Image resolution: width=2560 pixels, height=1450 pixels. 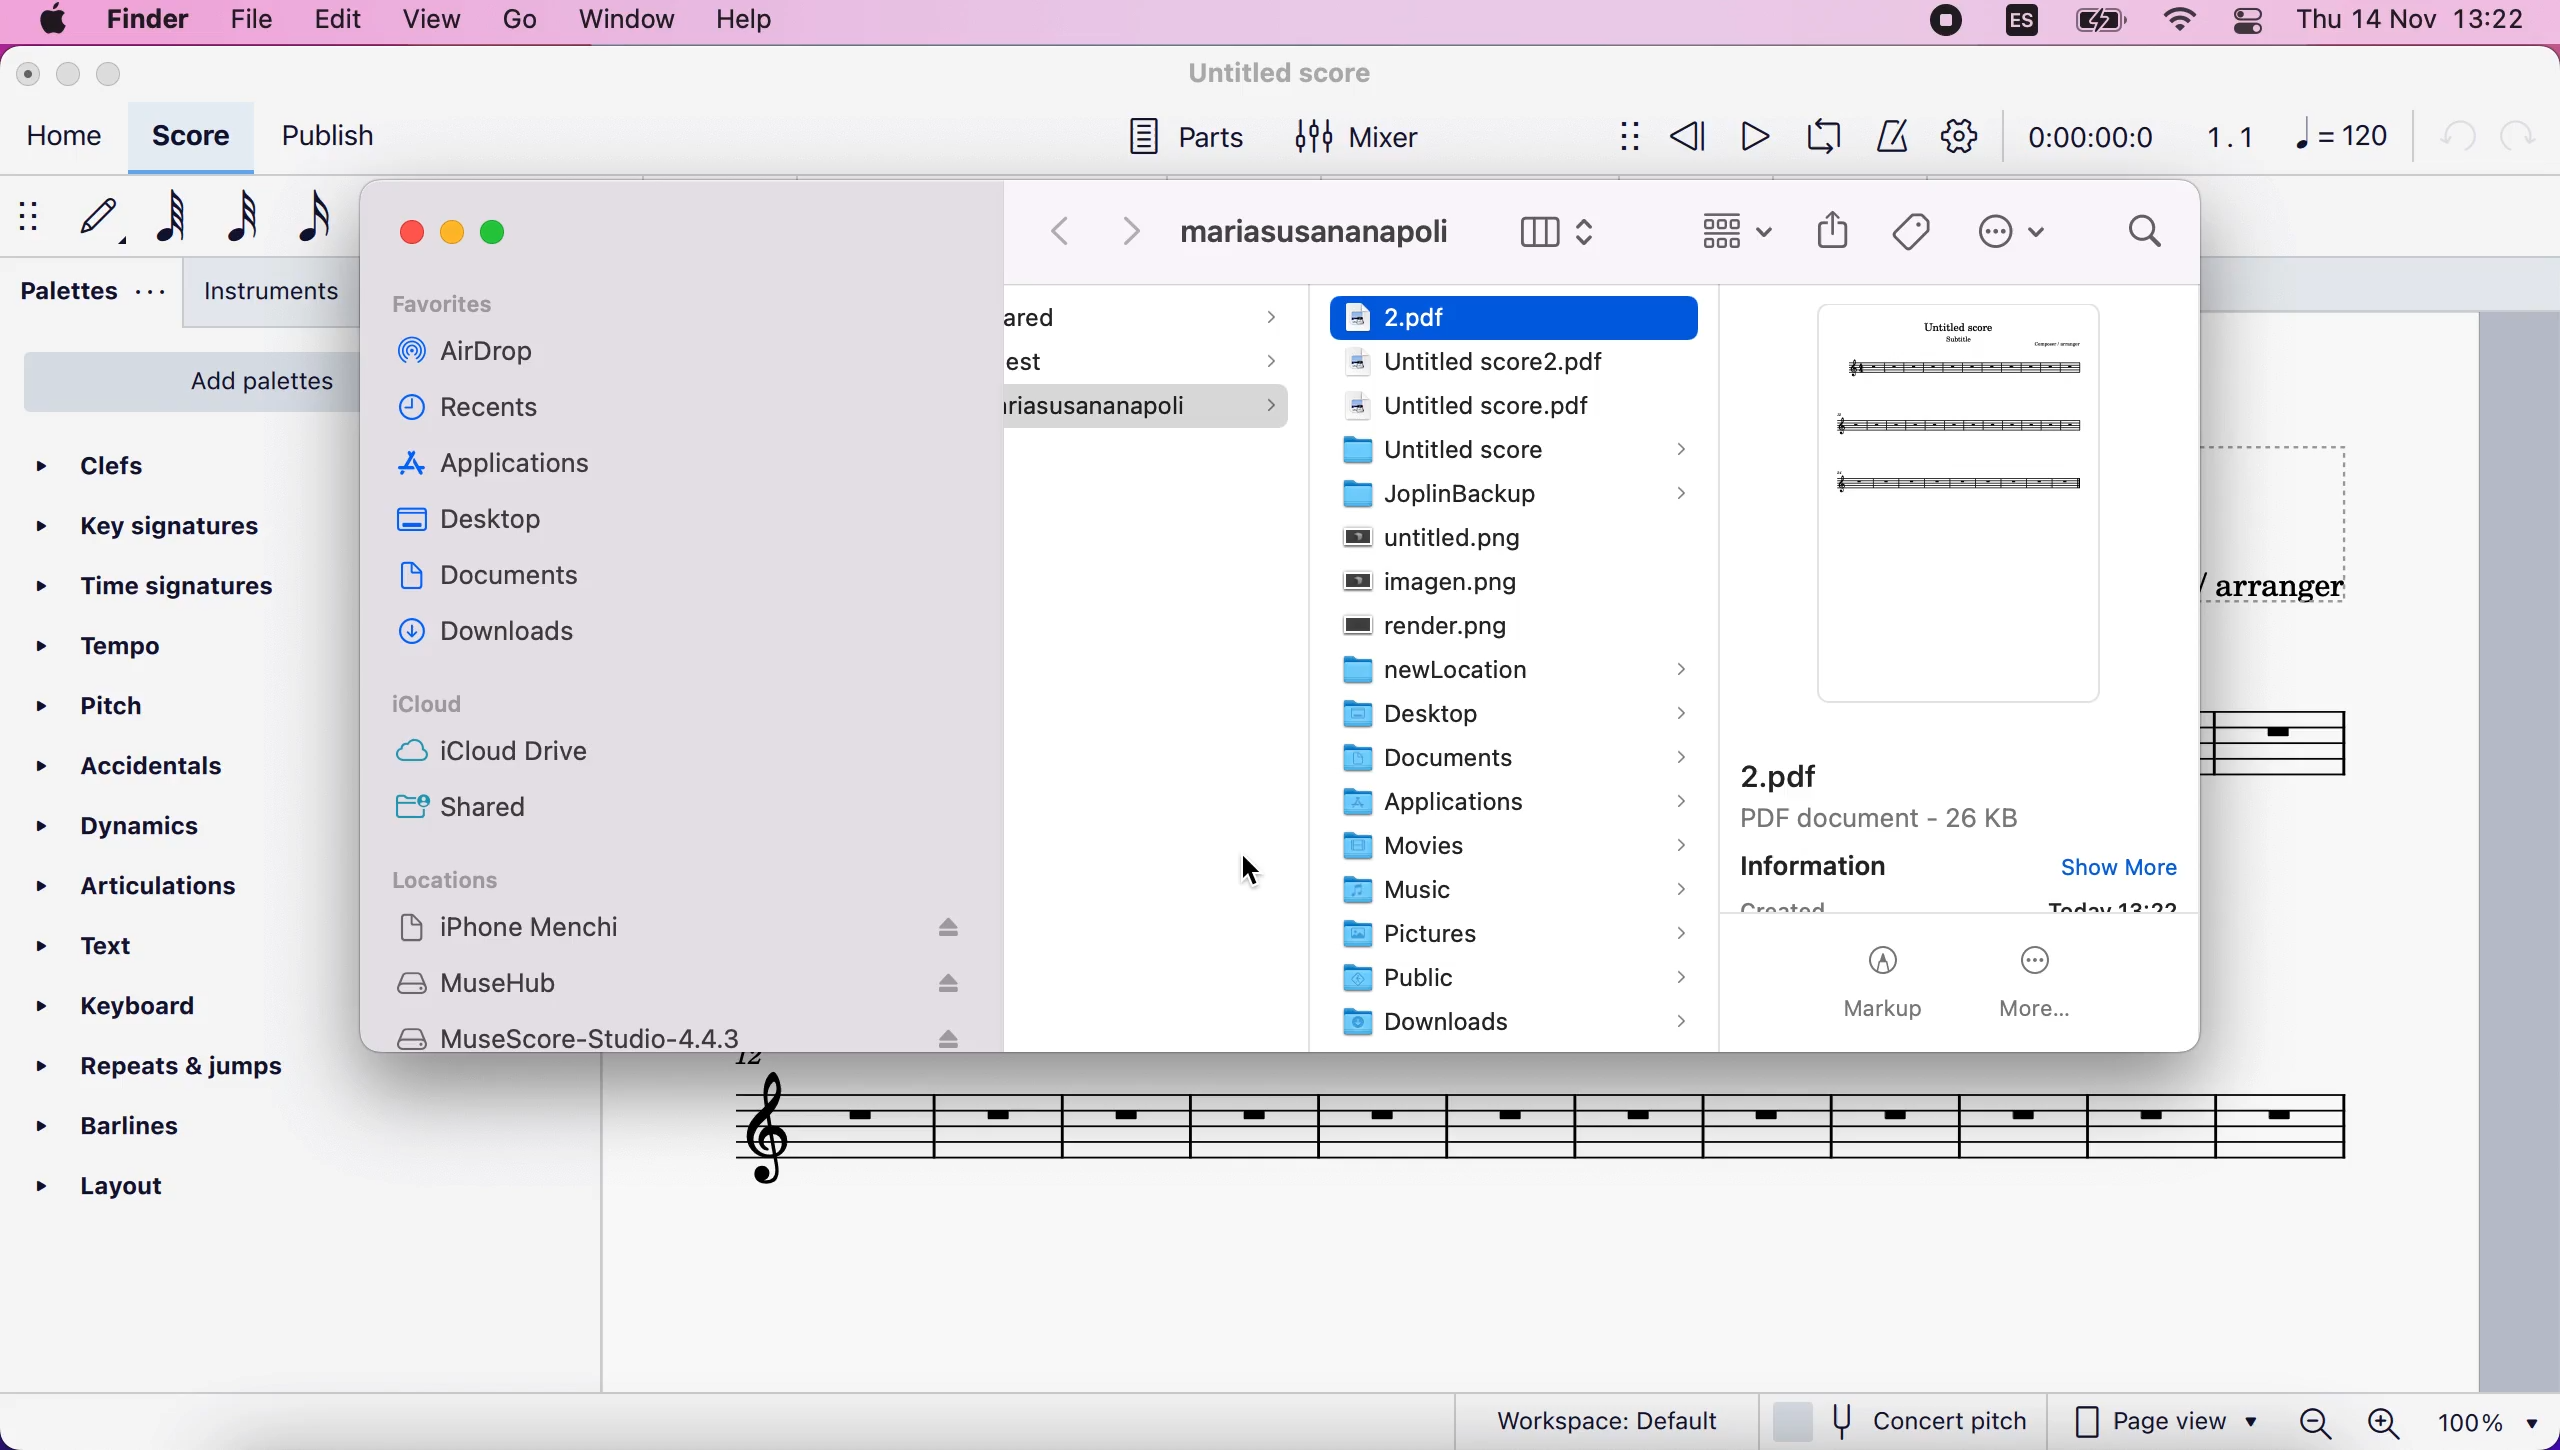 What do you see at coordinates (1498, 364) in the screenshot?
I see `= Jhnuuceu sCoicc.pul` at bounding box center [1498, 364].